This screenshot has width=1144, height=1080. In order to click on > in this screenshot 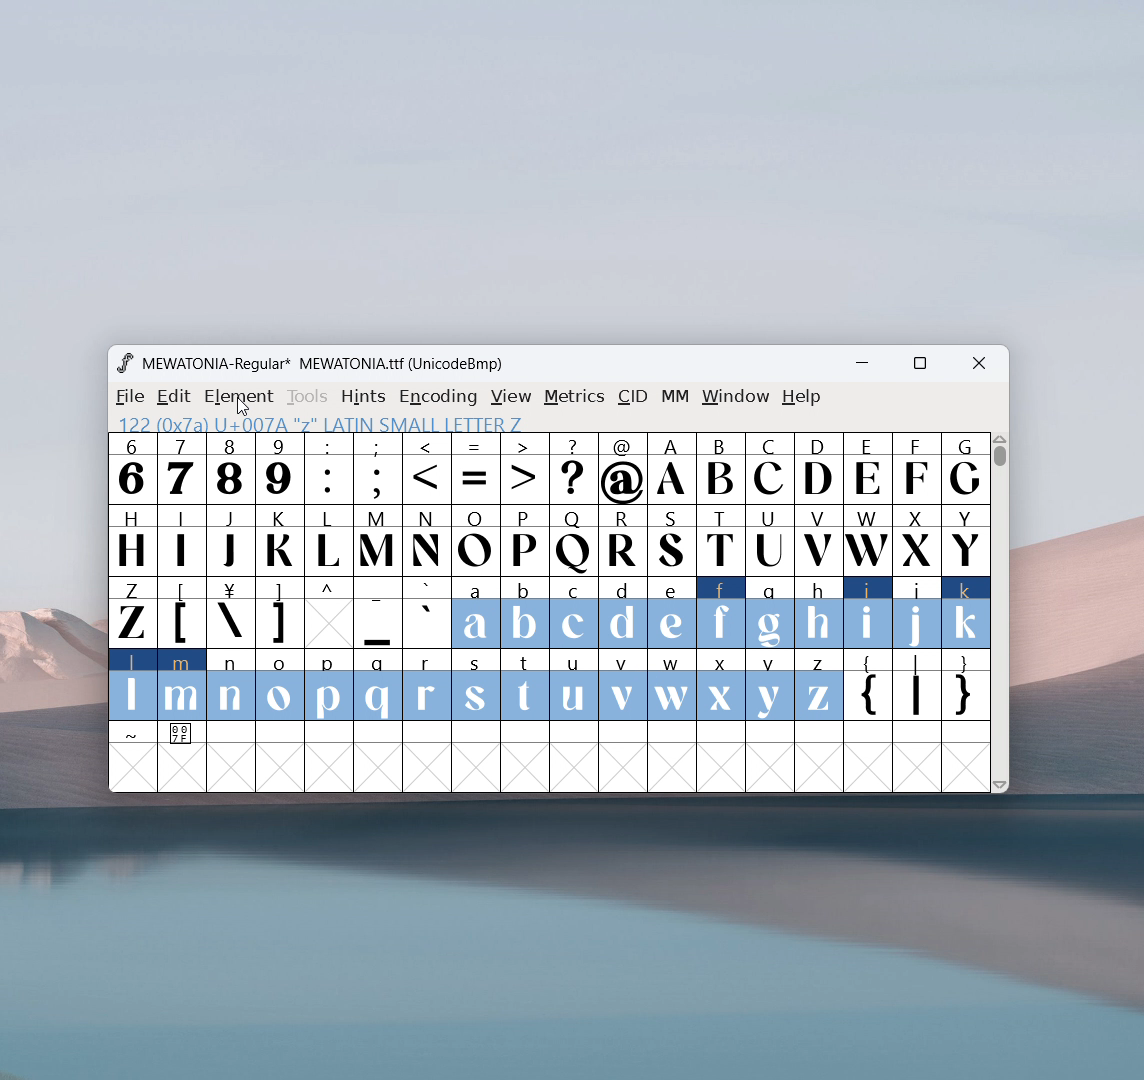, I will do `click(526, 469)`.